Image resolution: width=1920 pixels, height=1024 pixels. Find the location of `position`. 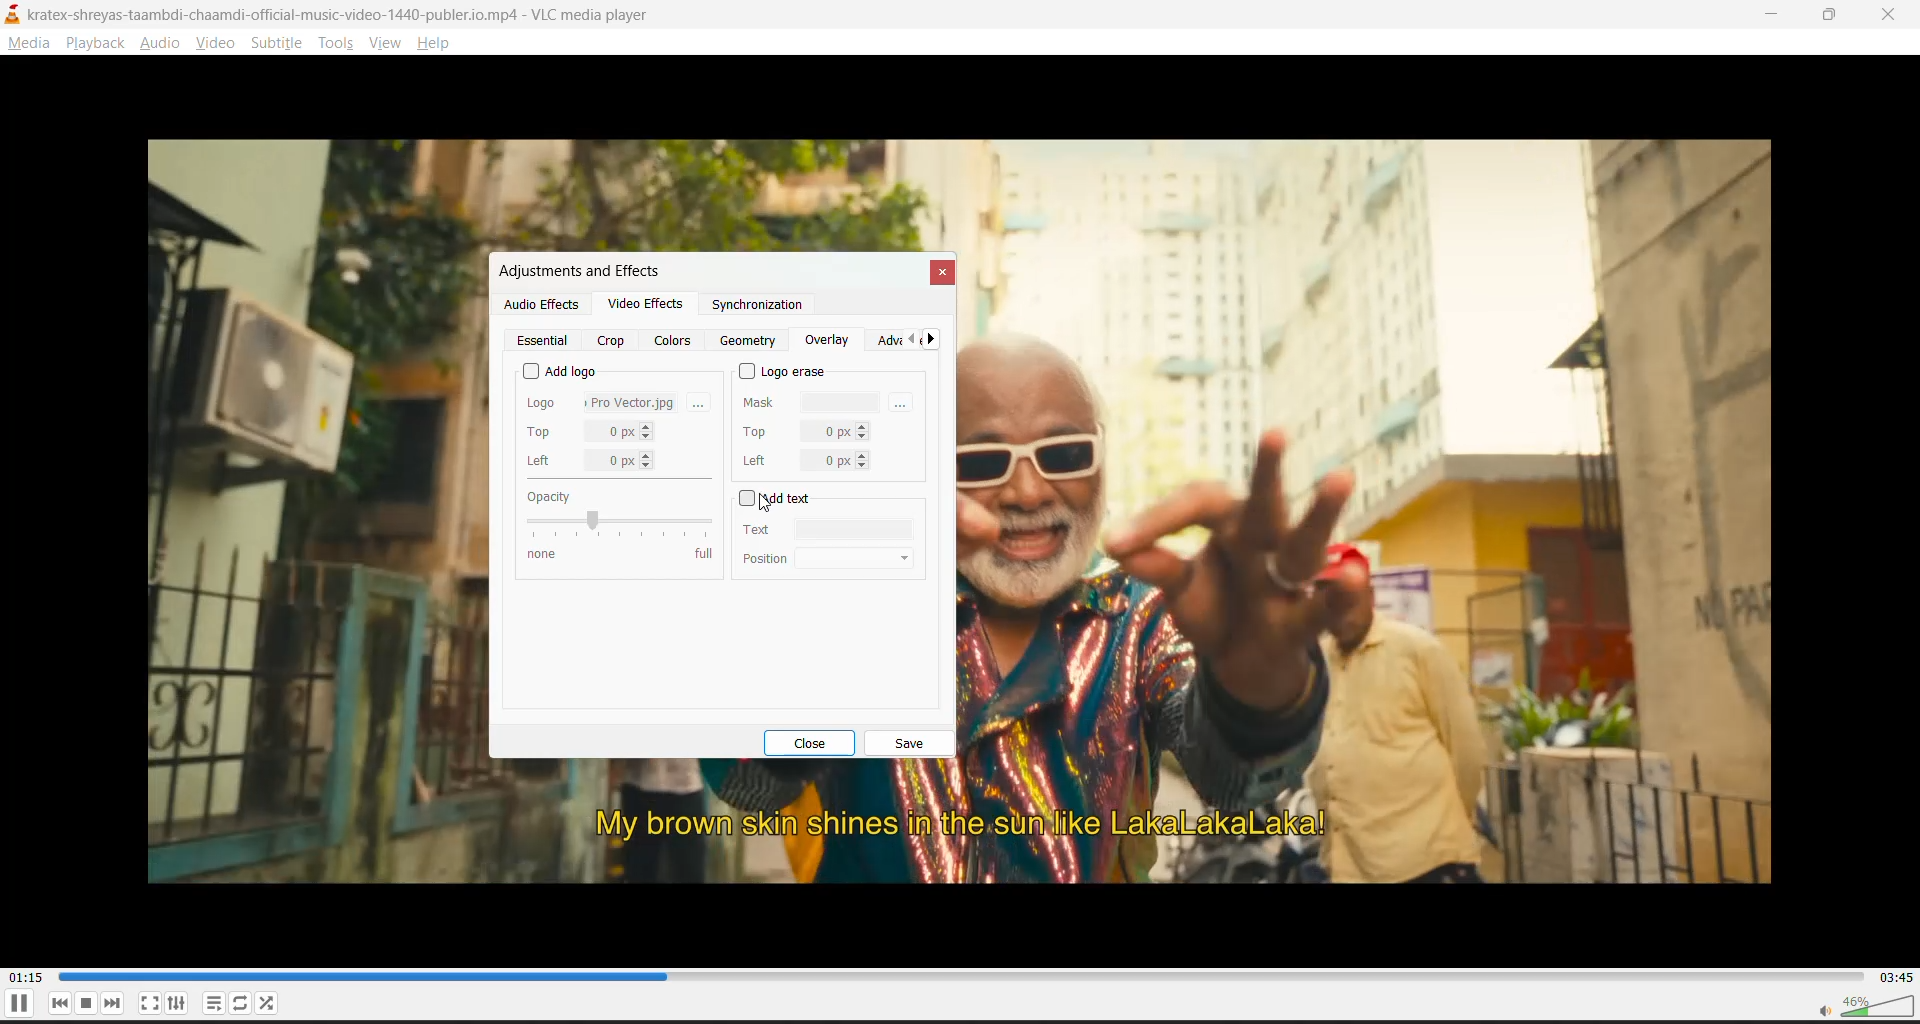

position is located at coordinates (832, 557).